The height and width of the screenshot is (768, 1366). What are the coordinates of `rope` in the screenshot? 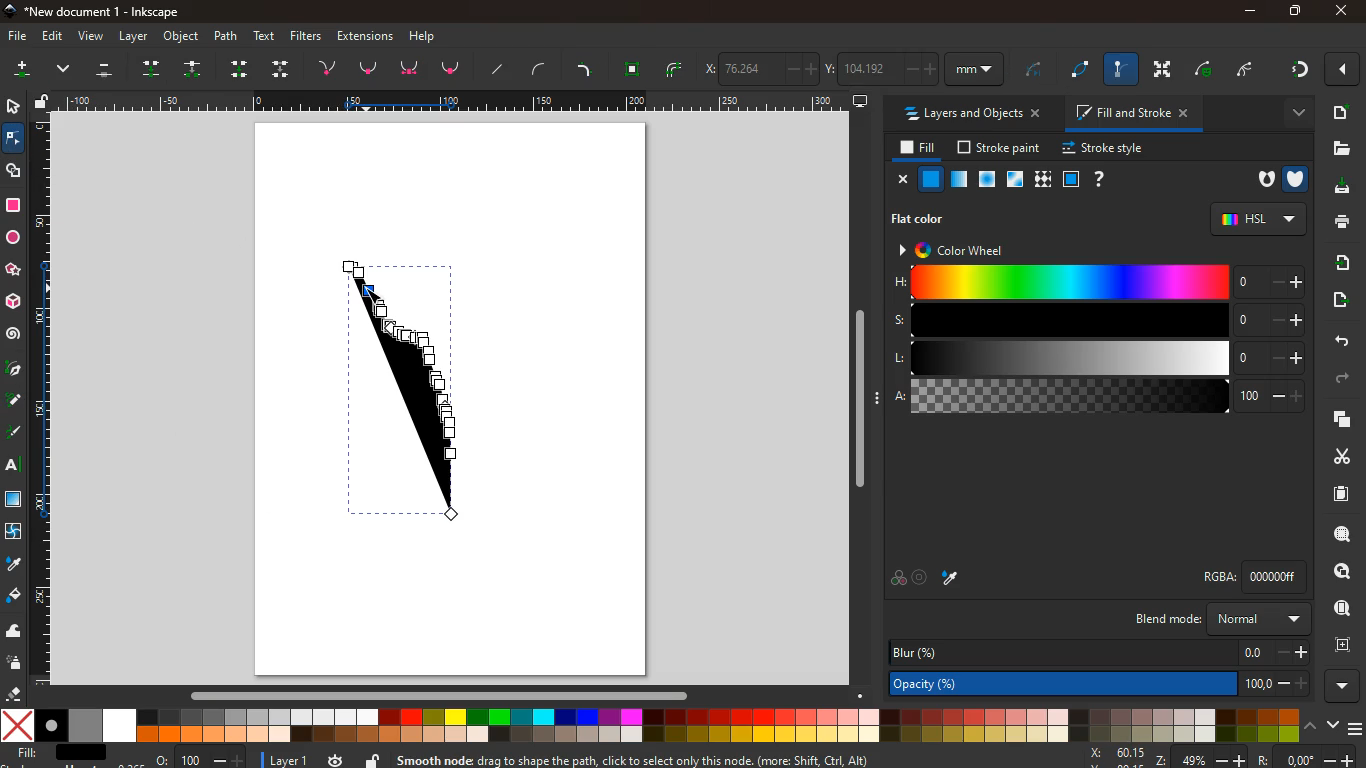 It's located at (1034, 72).